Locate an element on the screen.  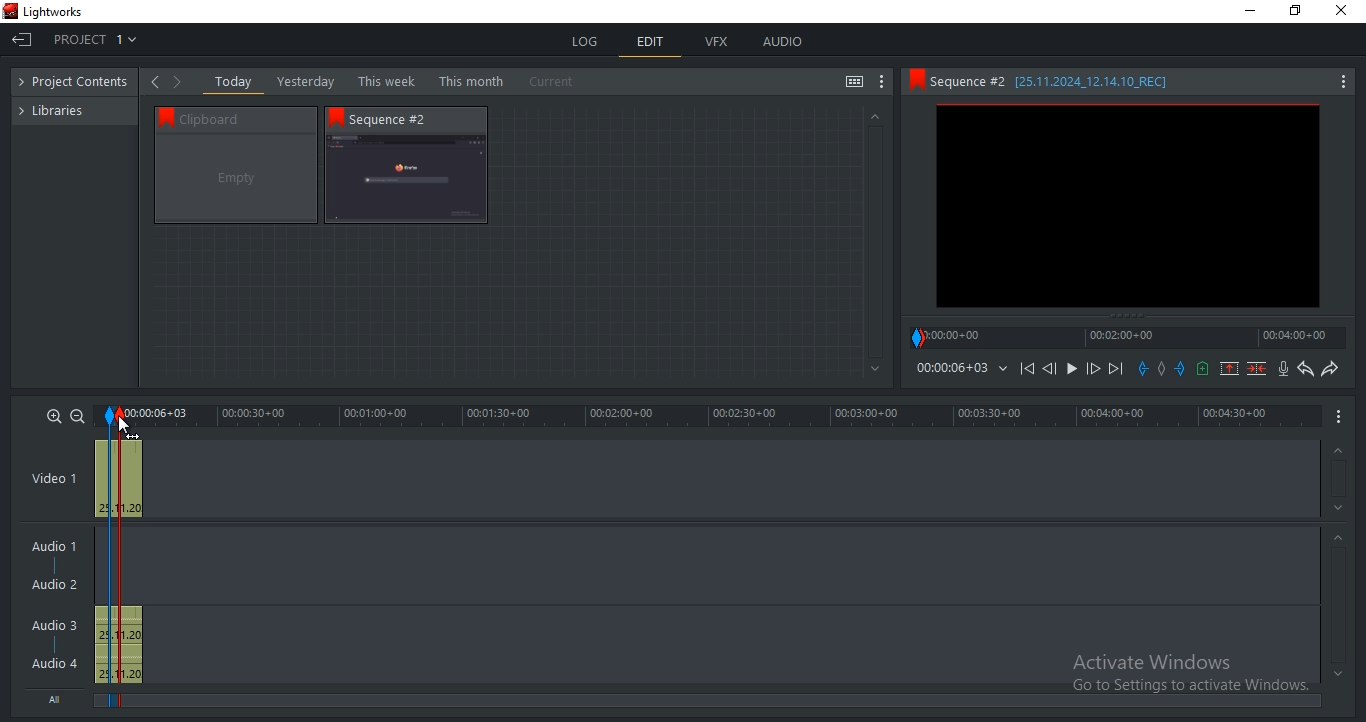
Lightworks is located at coordinates (54, 12).